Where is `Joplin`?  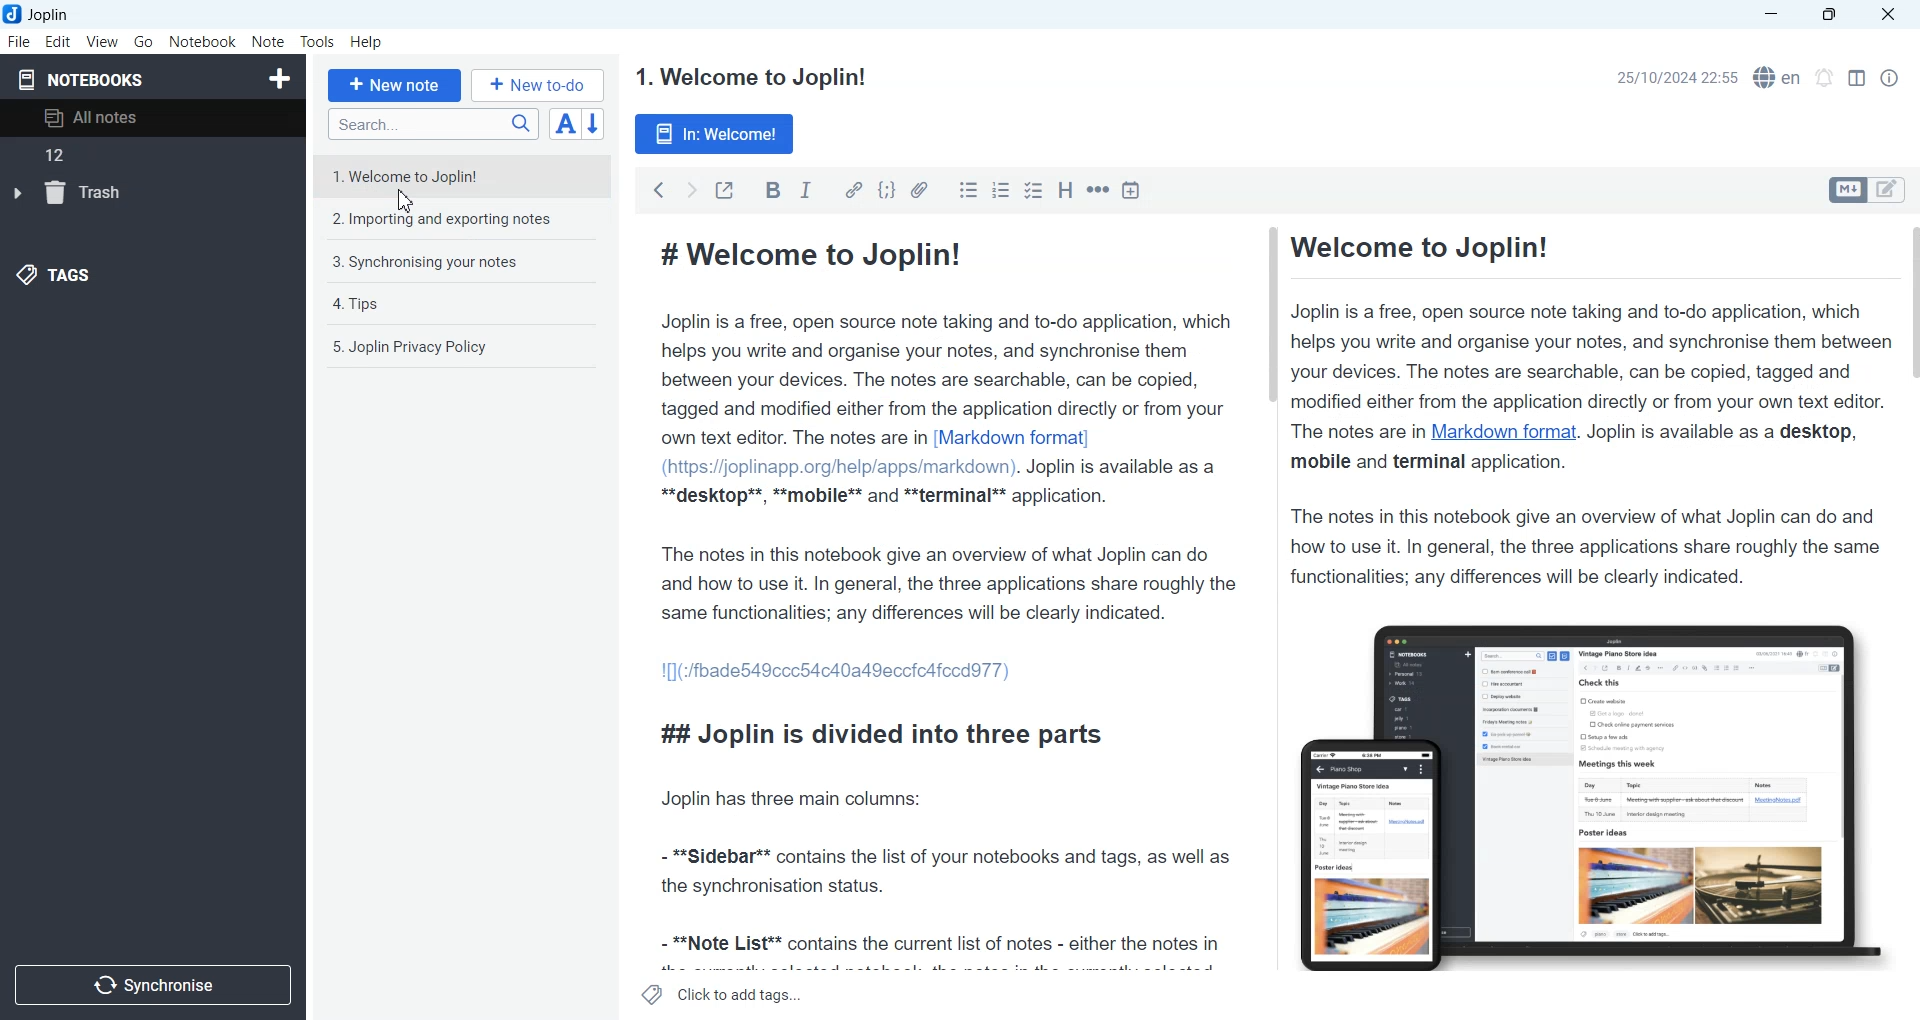 Joplin is located at coordinates (43, 14).